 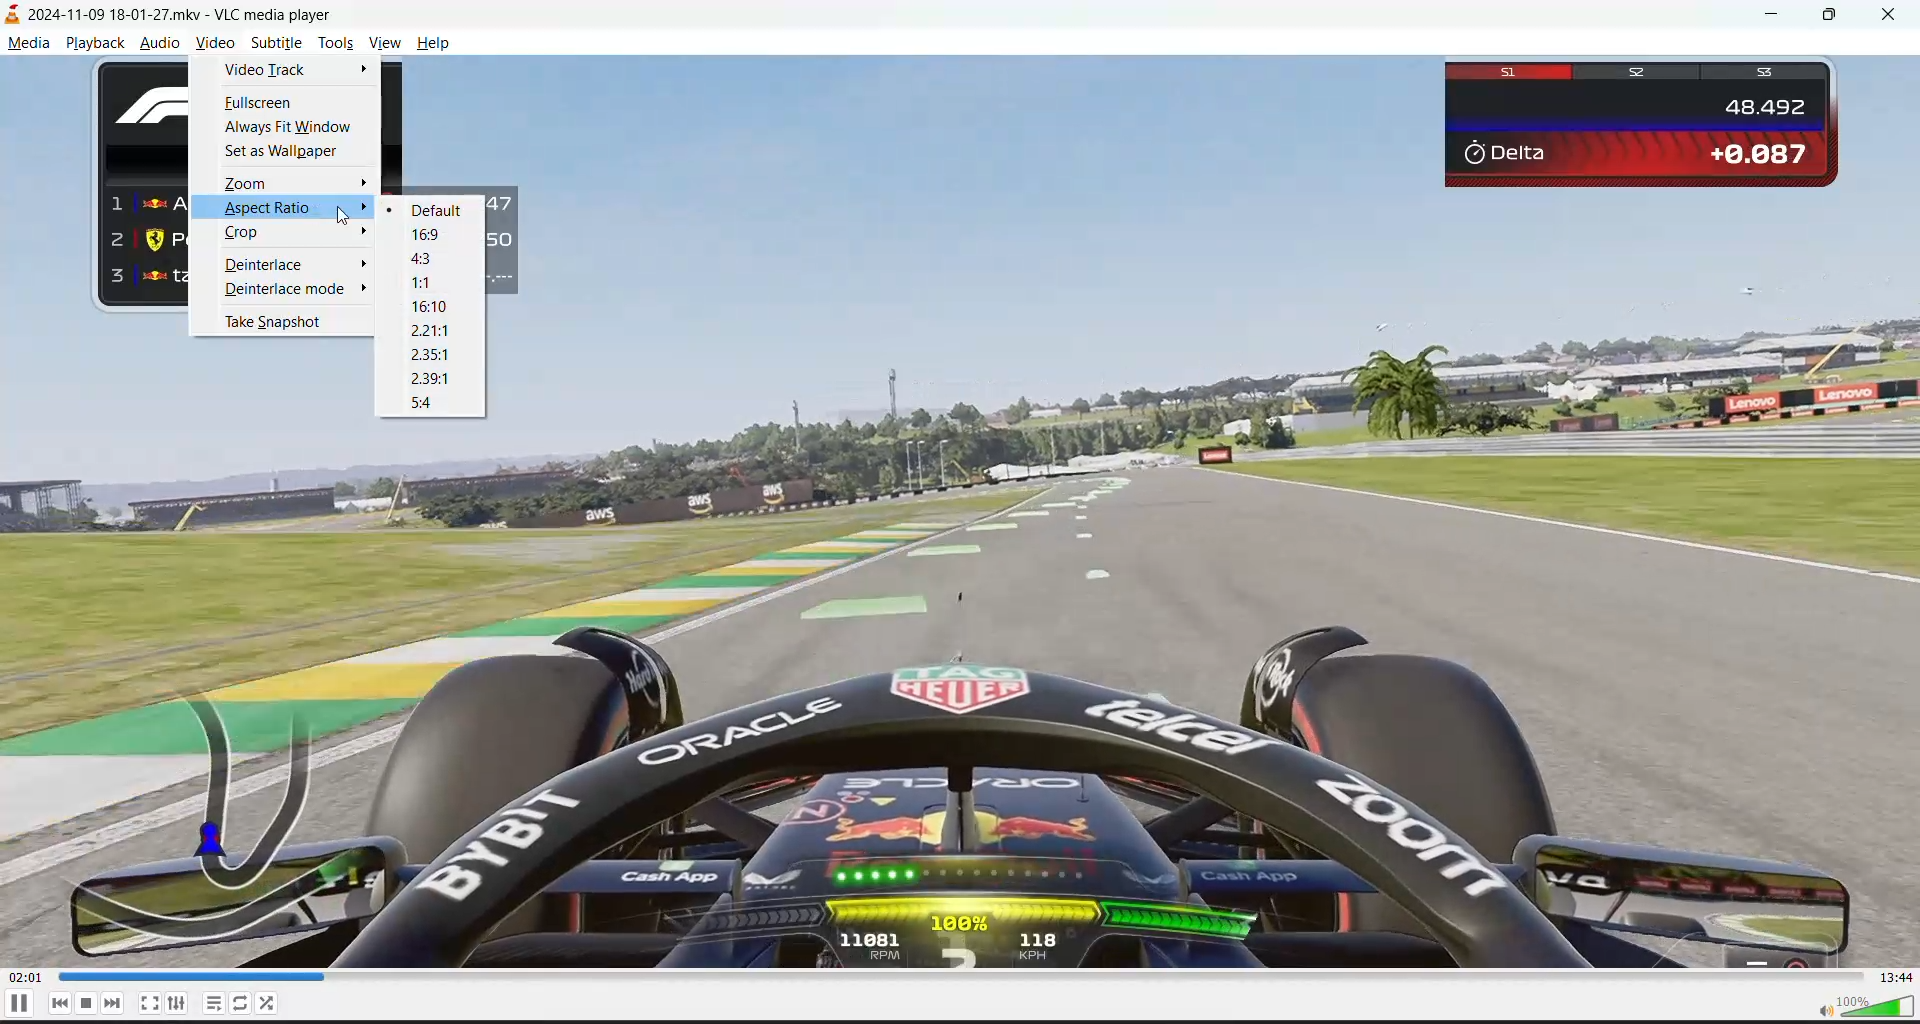 What do you see at coordinates (267, 266) in the screenshot?
I see `deinterlace` at bounding box center [267, 266].